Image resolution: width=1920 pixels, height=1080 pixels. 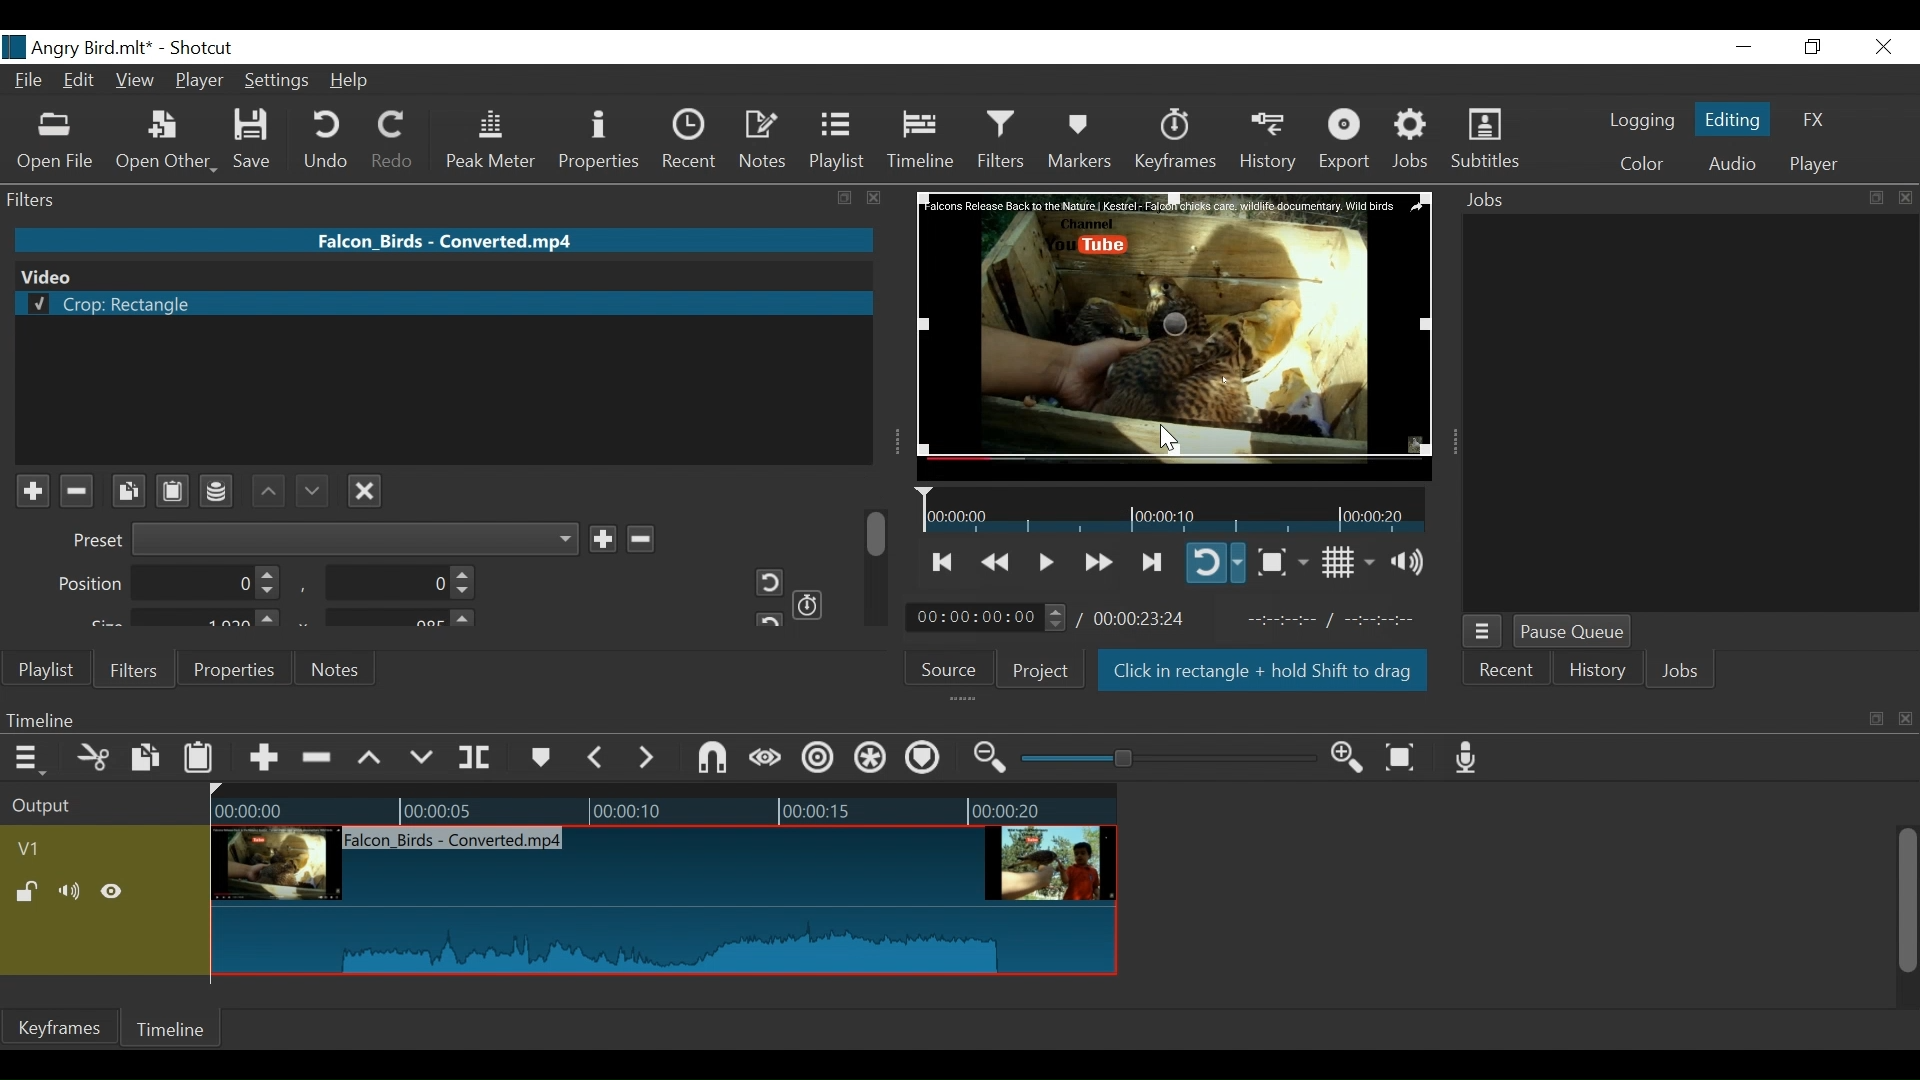 What do you see at coordinates (766, 618) in the screenshot?
I see `restart` at bounding box center [766, 618].